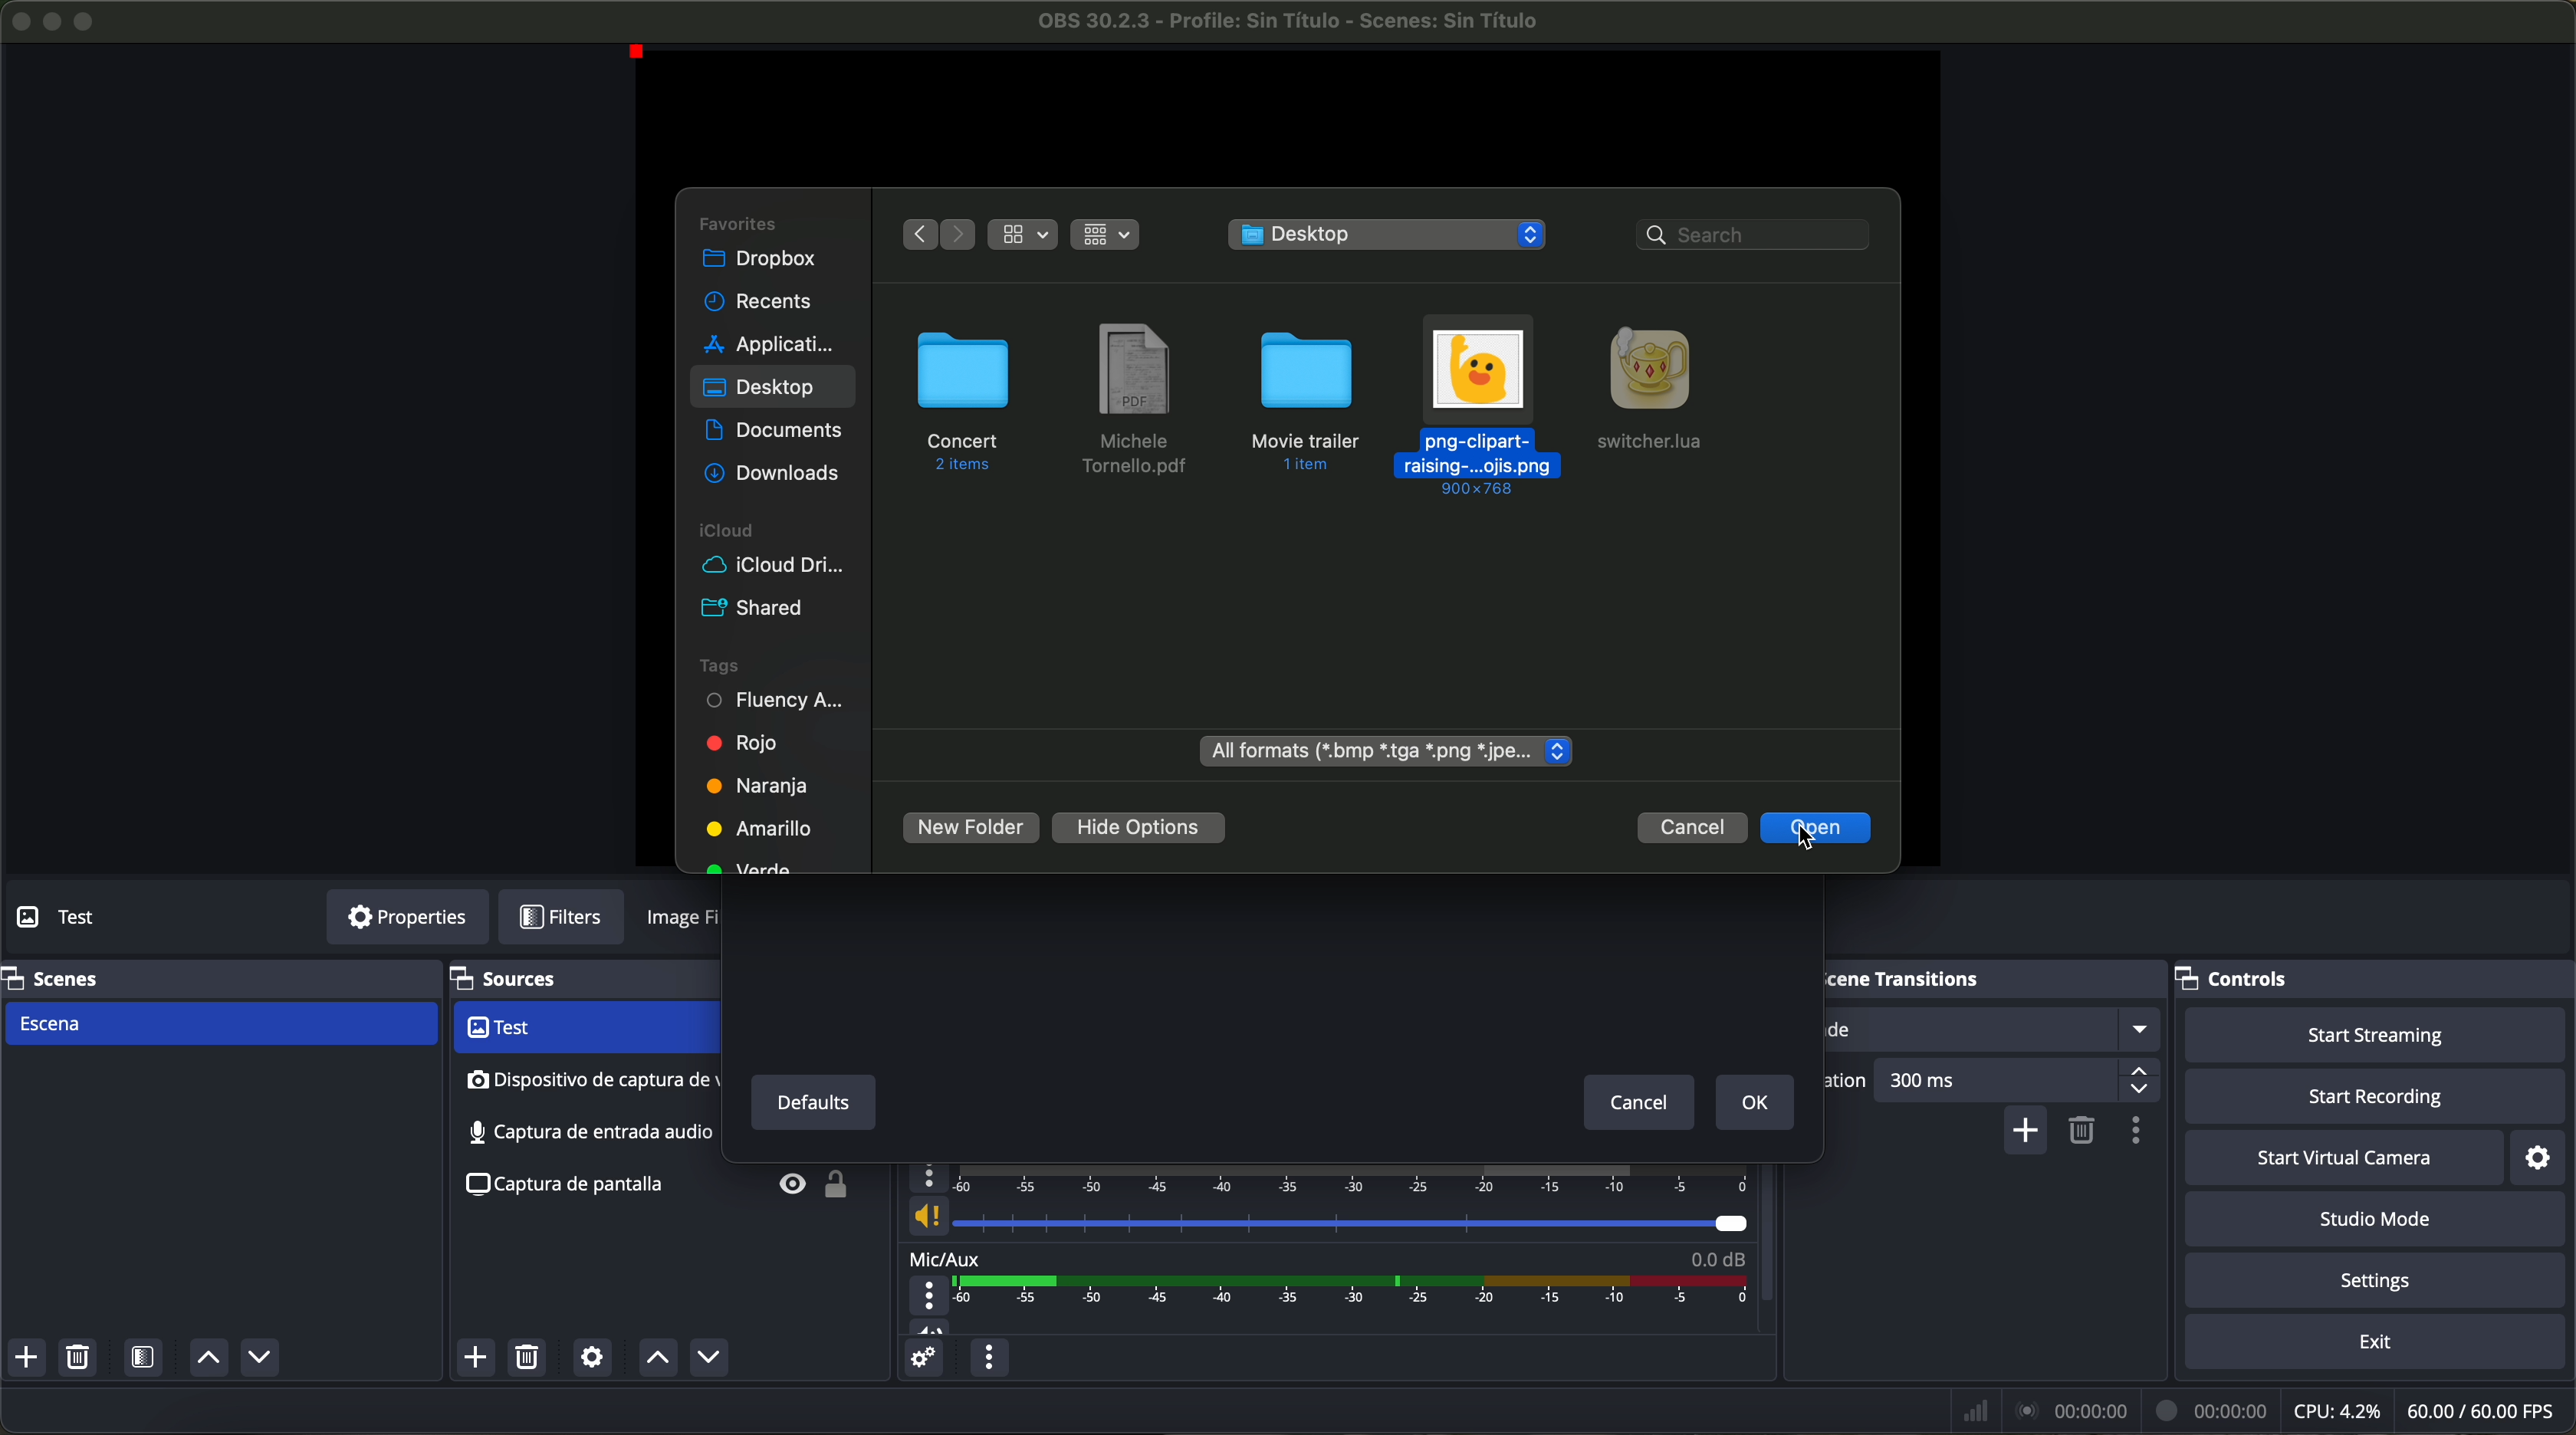 This screenshot has height=1435, width=2576. What do you see at coordinates (756, 827) in the screenshot?
I see `yellow` at bounding box center [756, 827].